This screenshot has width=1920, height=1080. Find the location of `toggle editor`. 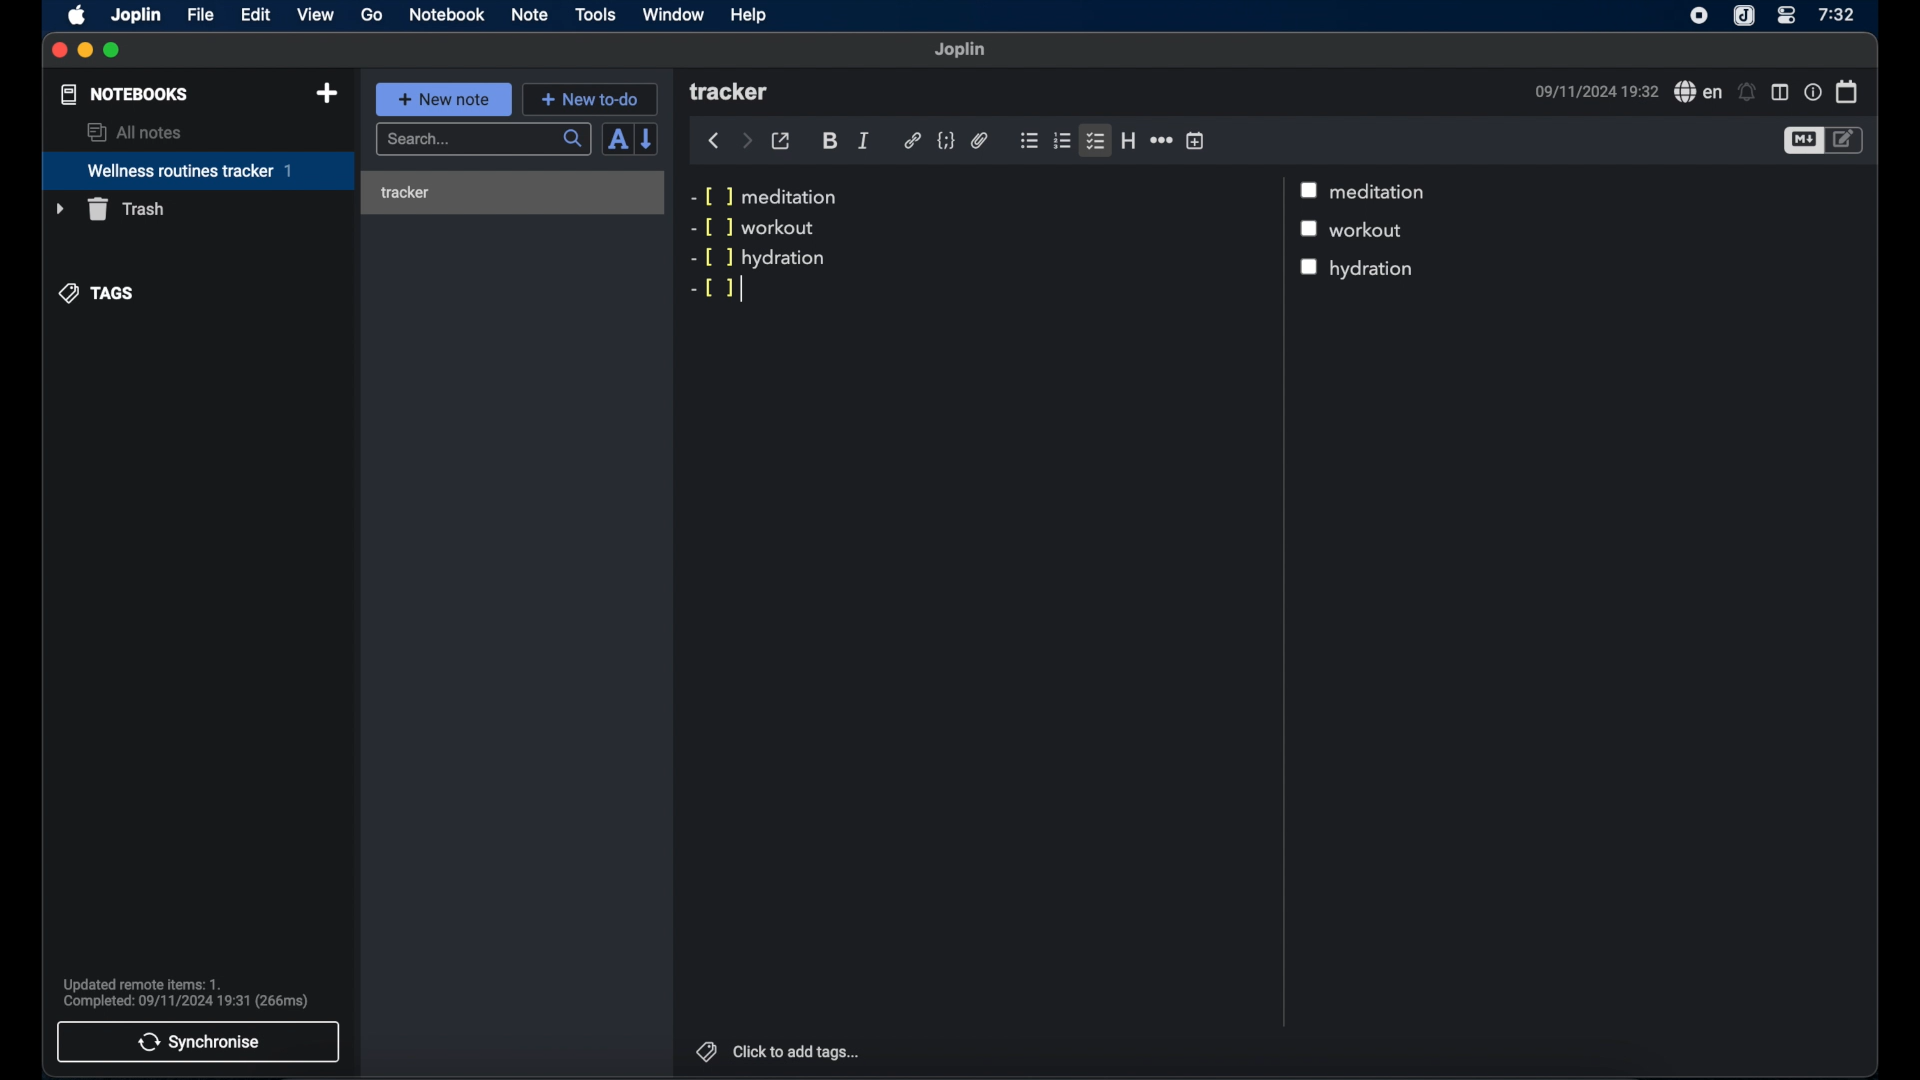

toggle editor is located at coordinates (1802, 140).